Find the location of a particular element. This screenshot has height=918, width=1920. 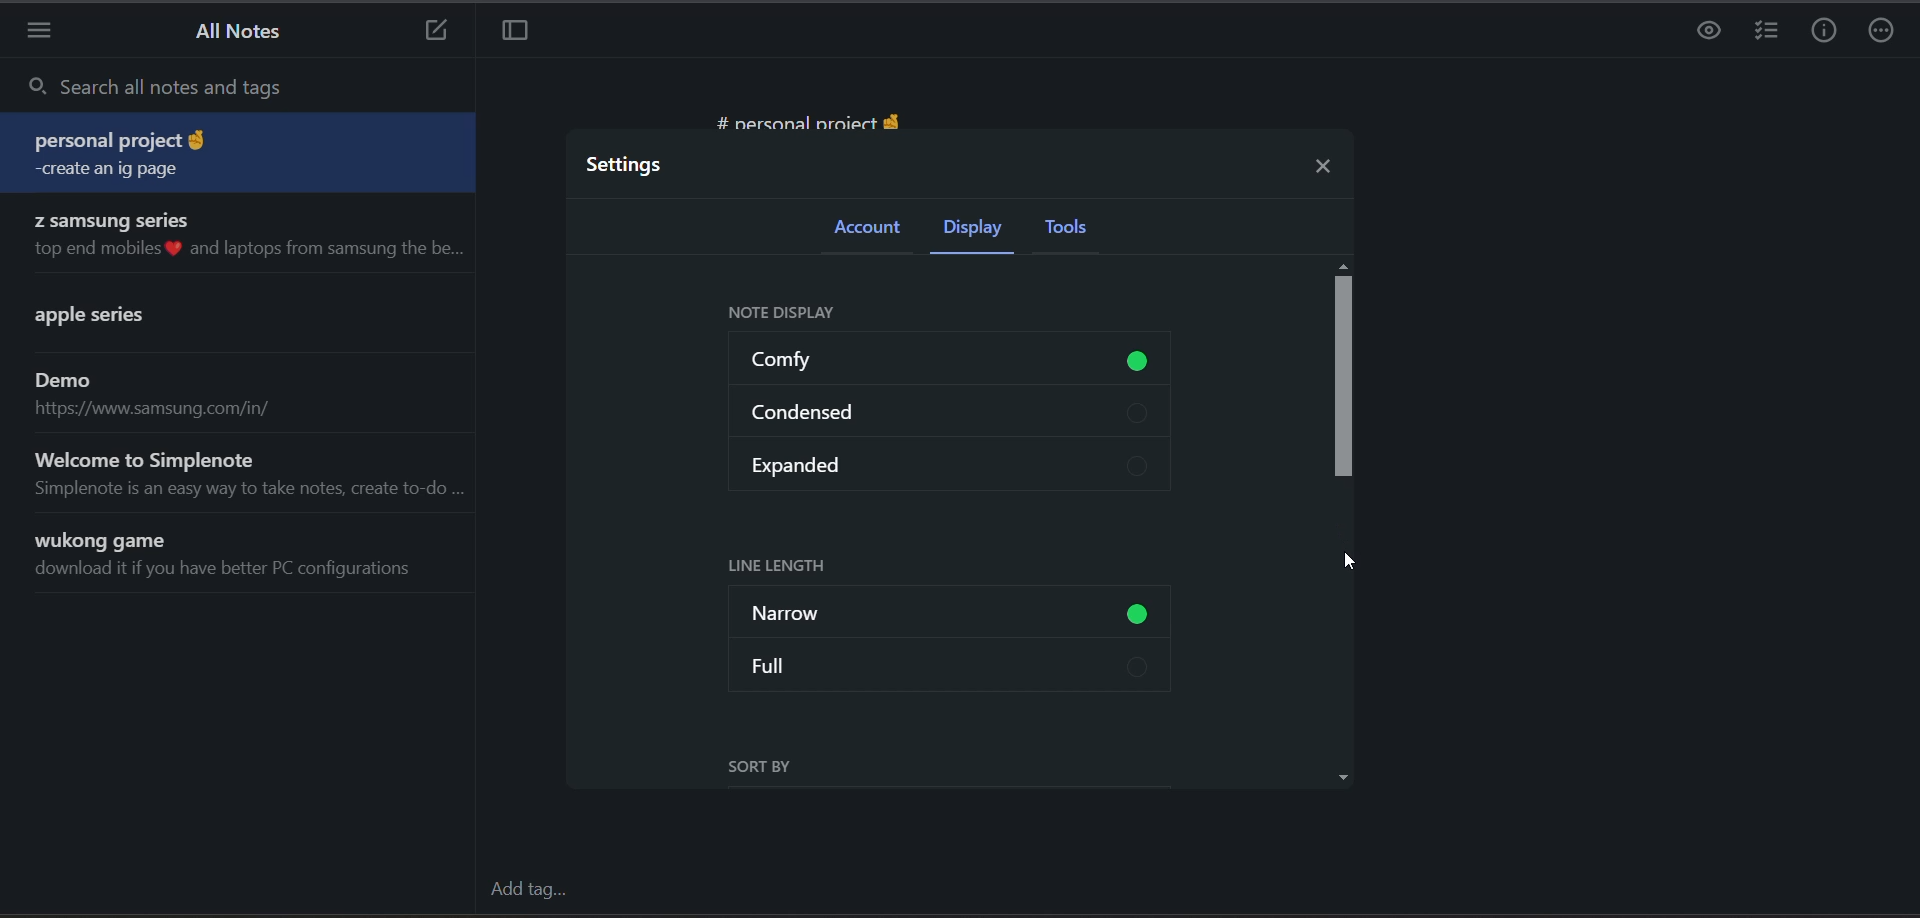

account is located at coordinates (871, 232).